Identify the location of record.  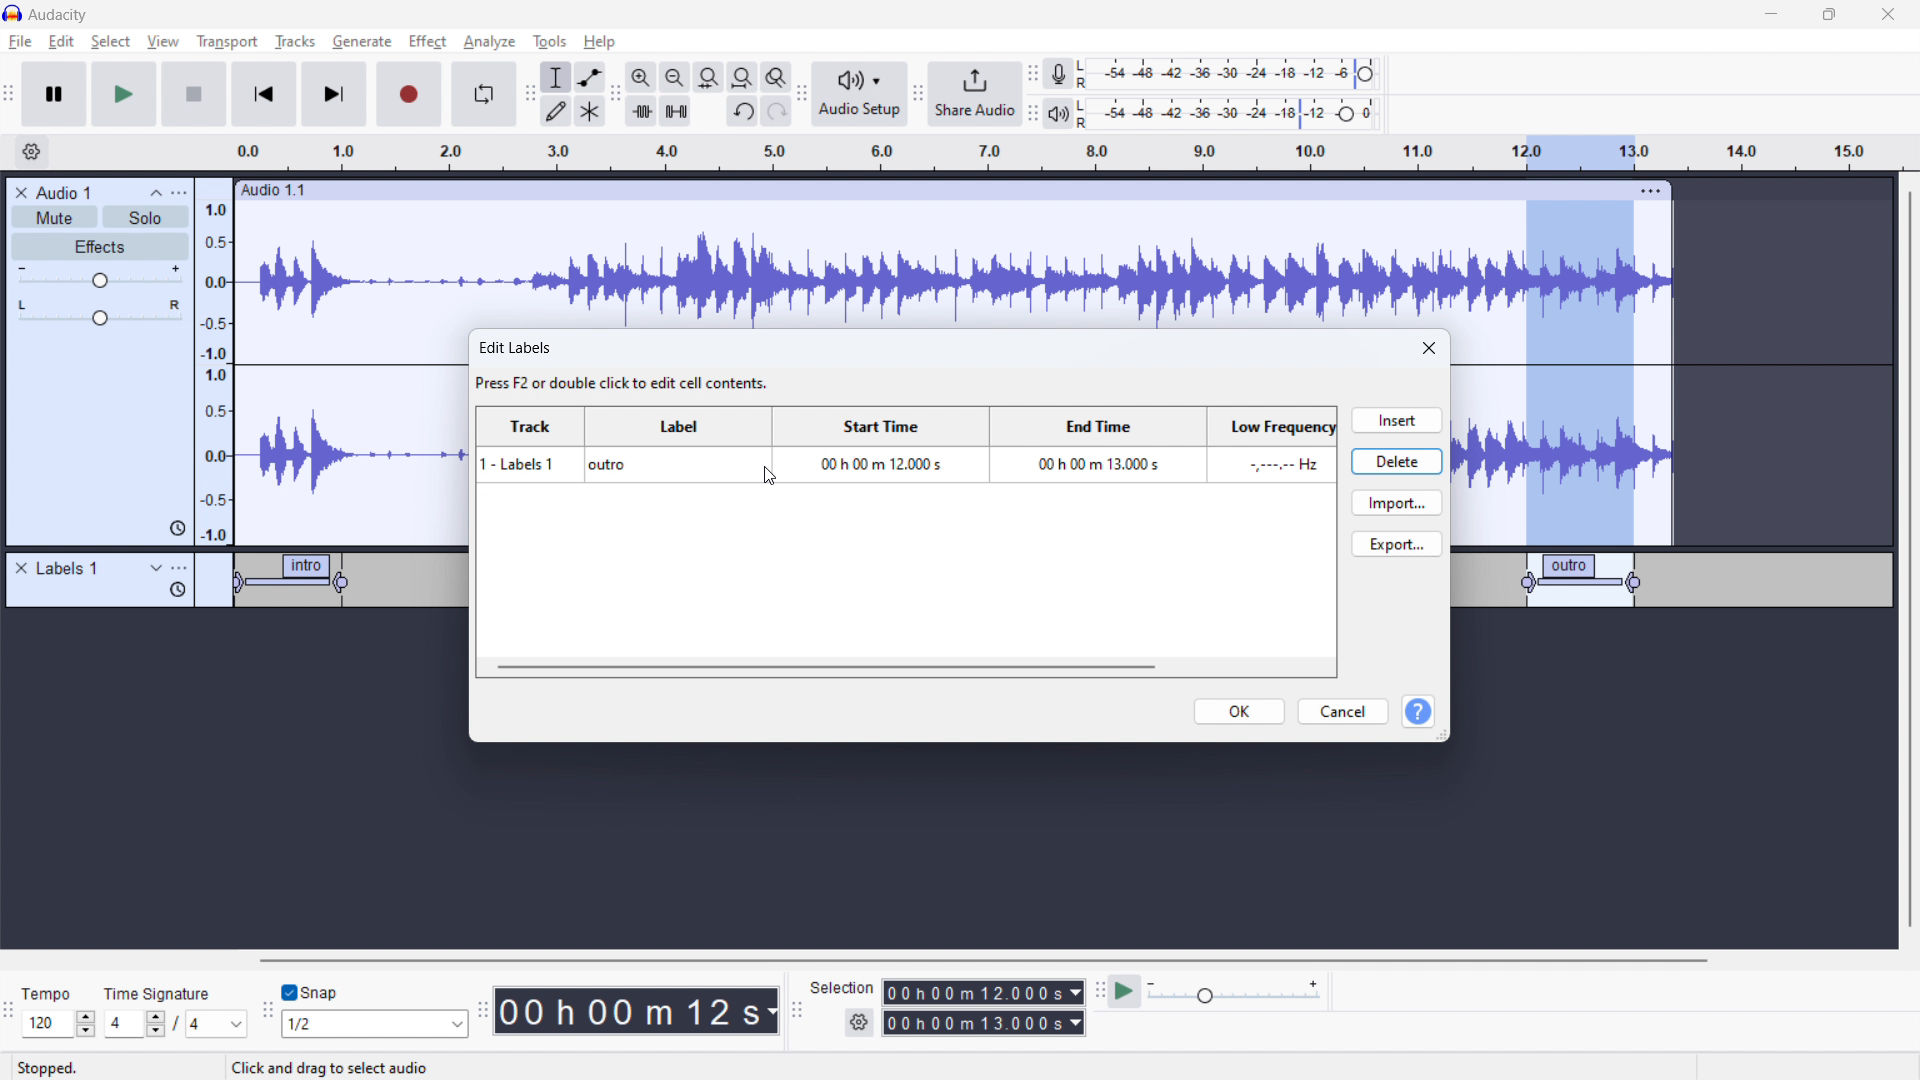
(410, 94).